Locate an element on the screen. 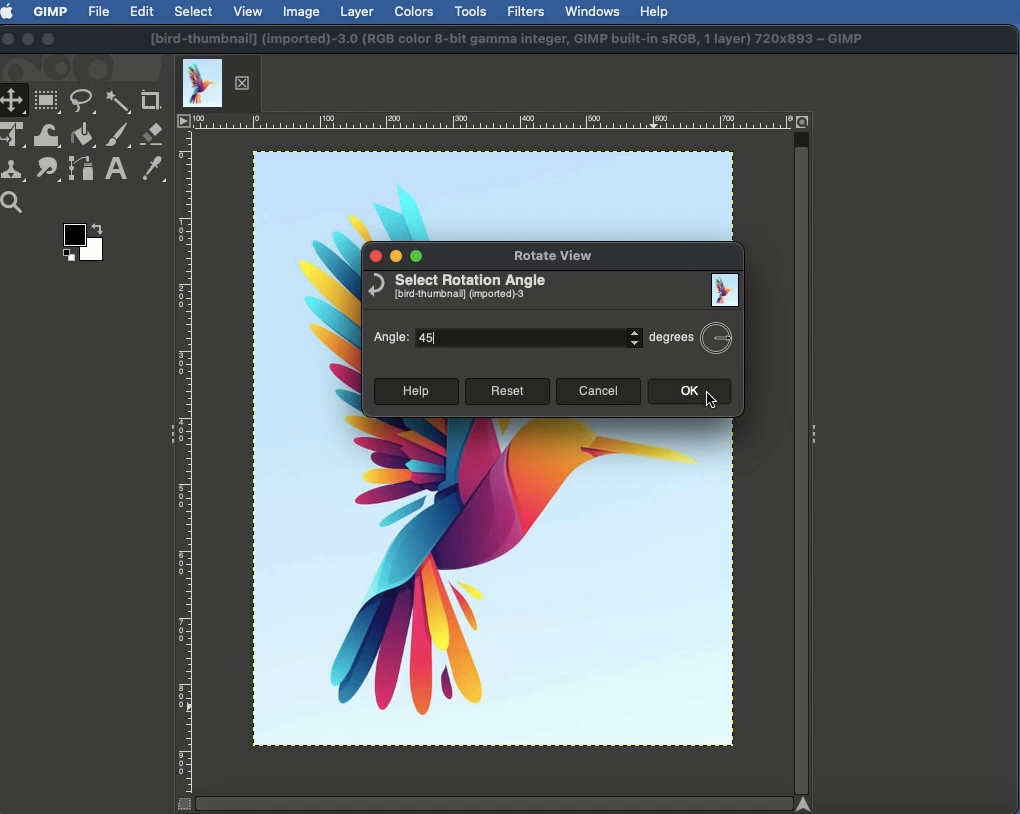 The height and width of the screenshot is (814, 1020). Degrees is located at coordinates (690, 336).